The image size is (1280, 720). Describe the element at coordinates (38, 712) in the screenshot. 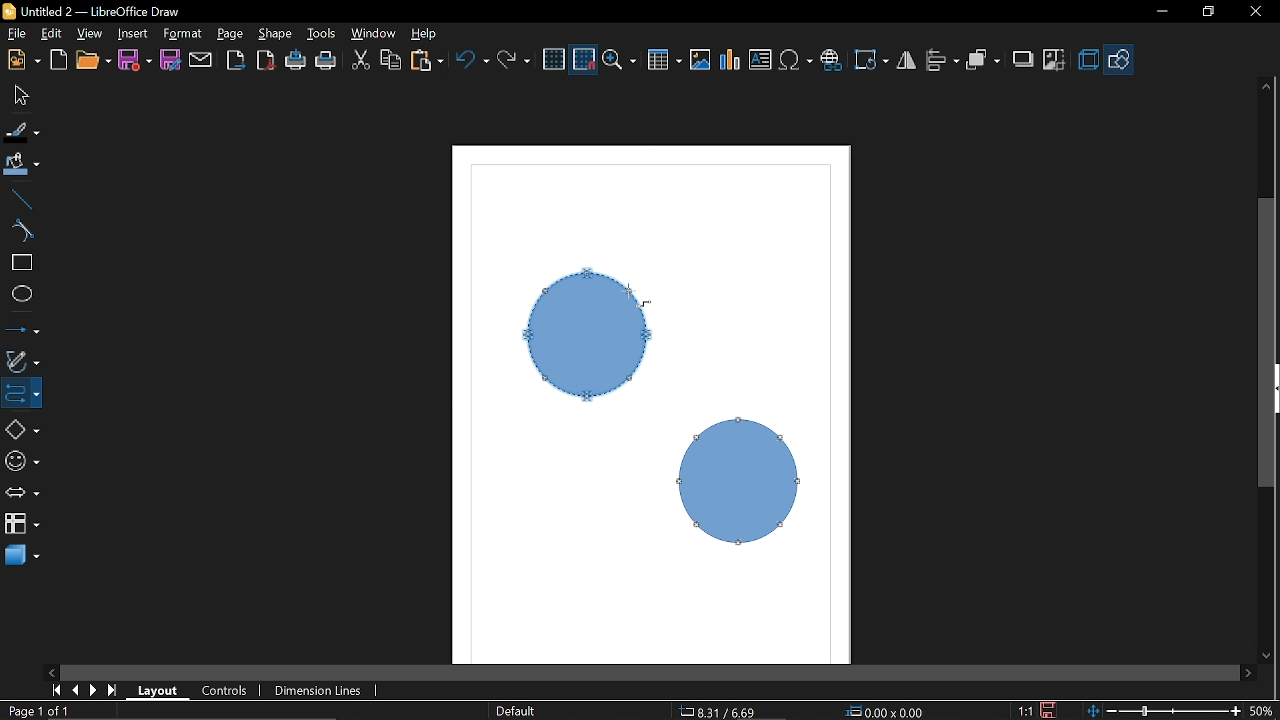

I see `Current page` at that location.